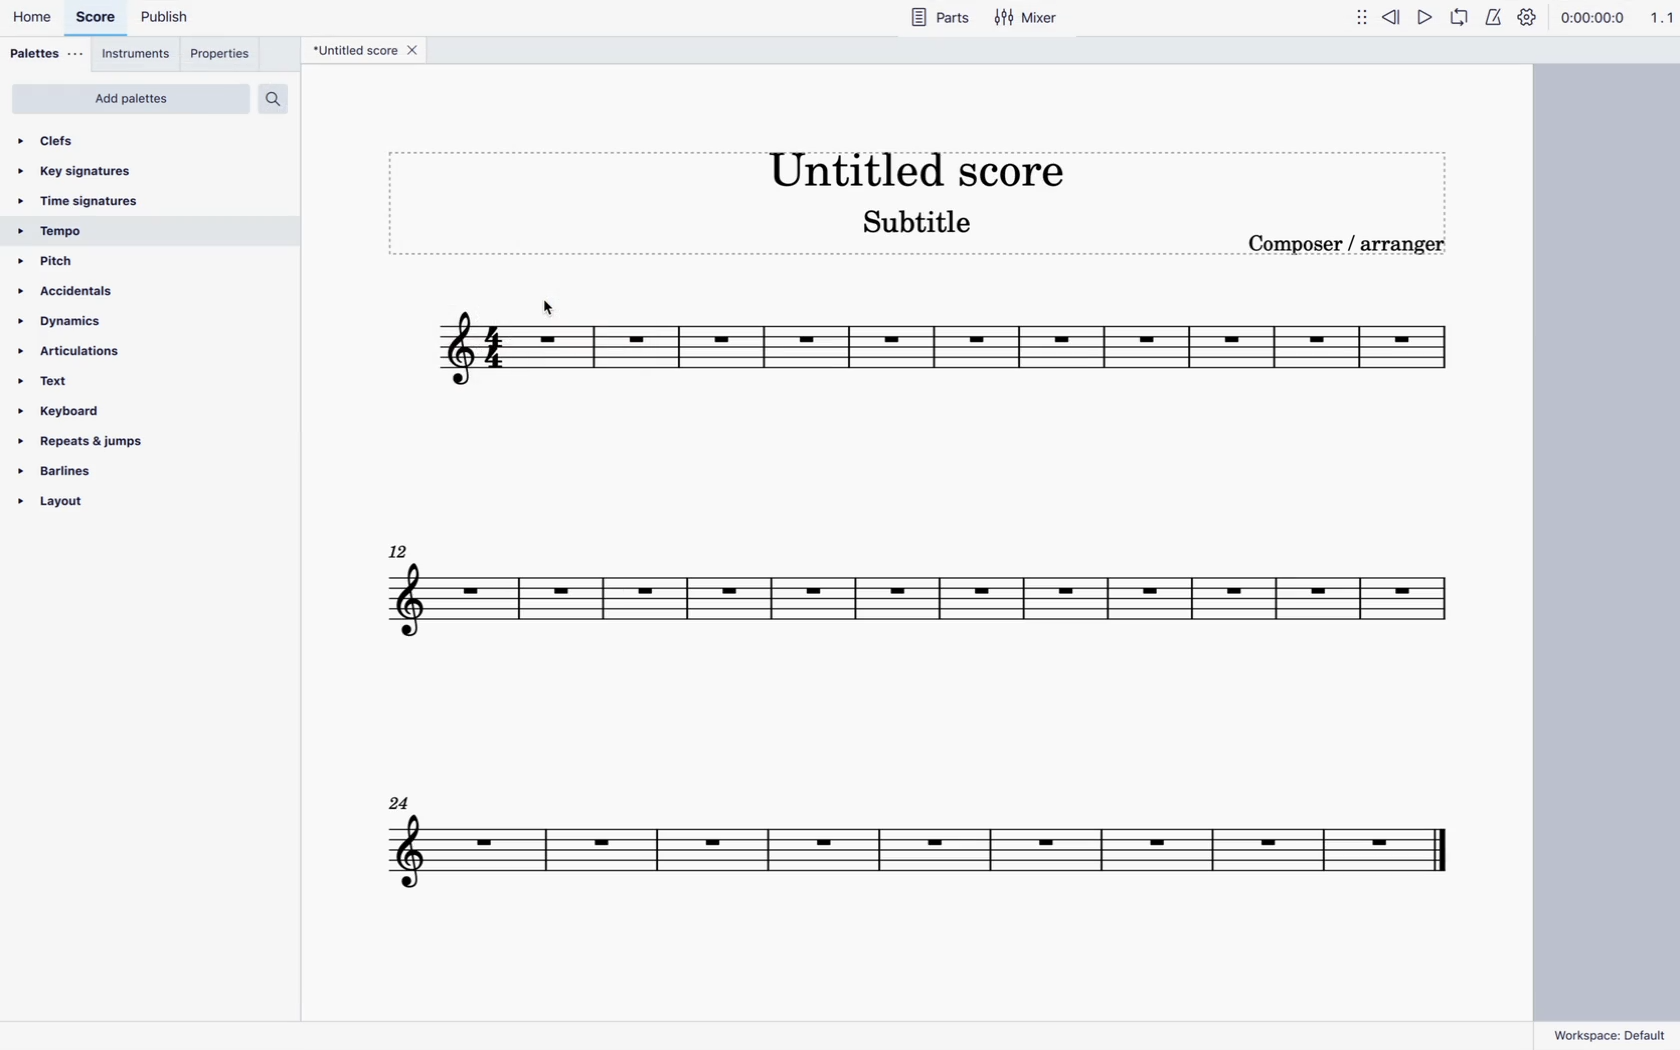 The width and height of the screenshot is (1680, 1050). What do you see at coordinates (50, 54) in the screenshot?
I see `palettes` at bounding box center [50, 54].